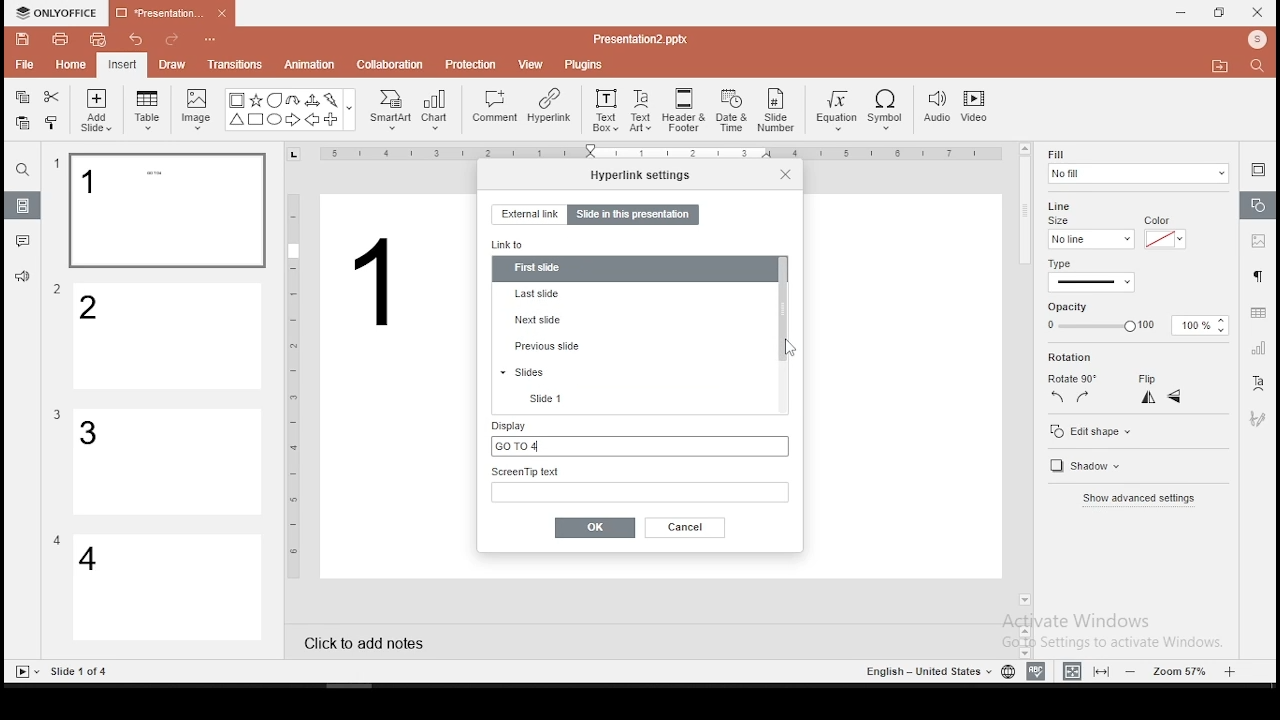  What do you see at coordinates (634, 294) in the screenshot?
I see `last slide` at bounding box center [634, 294].